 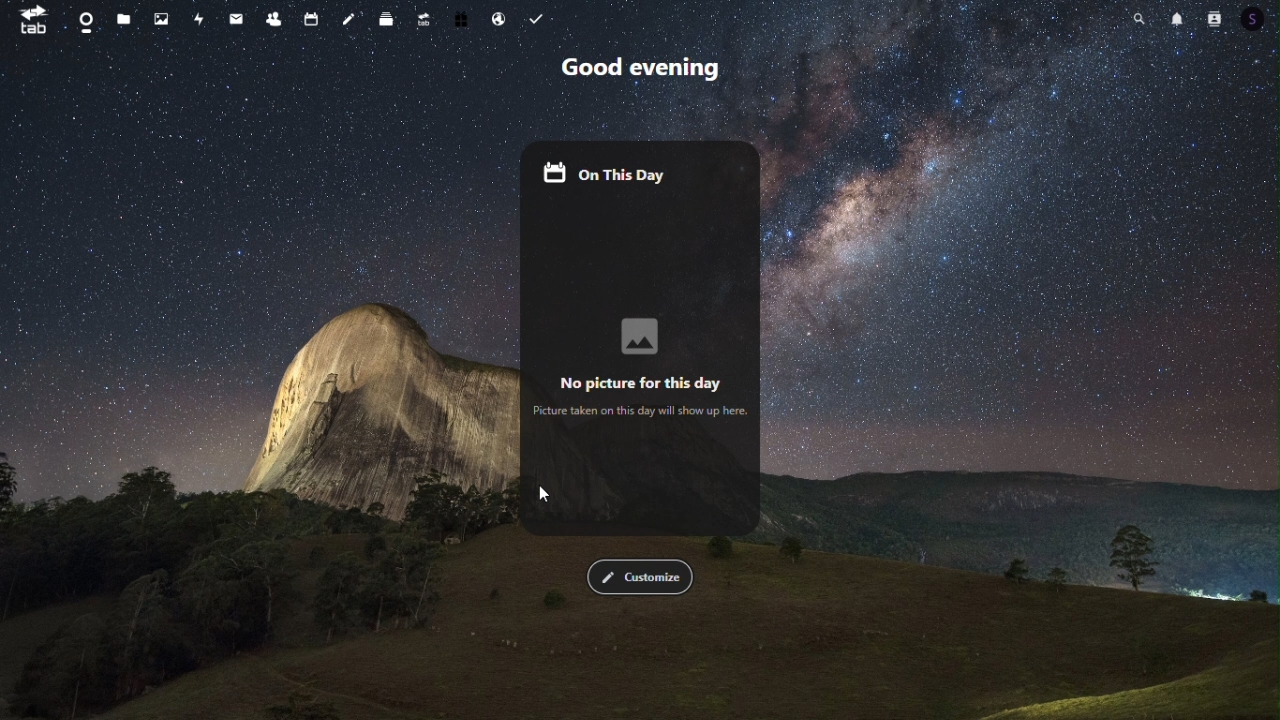 What do you see at coordinates (1175, 17) in the screenshot?
I see `Notifications` at bounding box center [1175, 17].